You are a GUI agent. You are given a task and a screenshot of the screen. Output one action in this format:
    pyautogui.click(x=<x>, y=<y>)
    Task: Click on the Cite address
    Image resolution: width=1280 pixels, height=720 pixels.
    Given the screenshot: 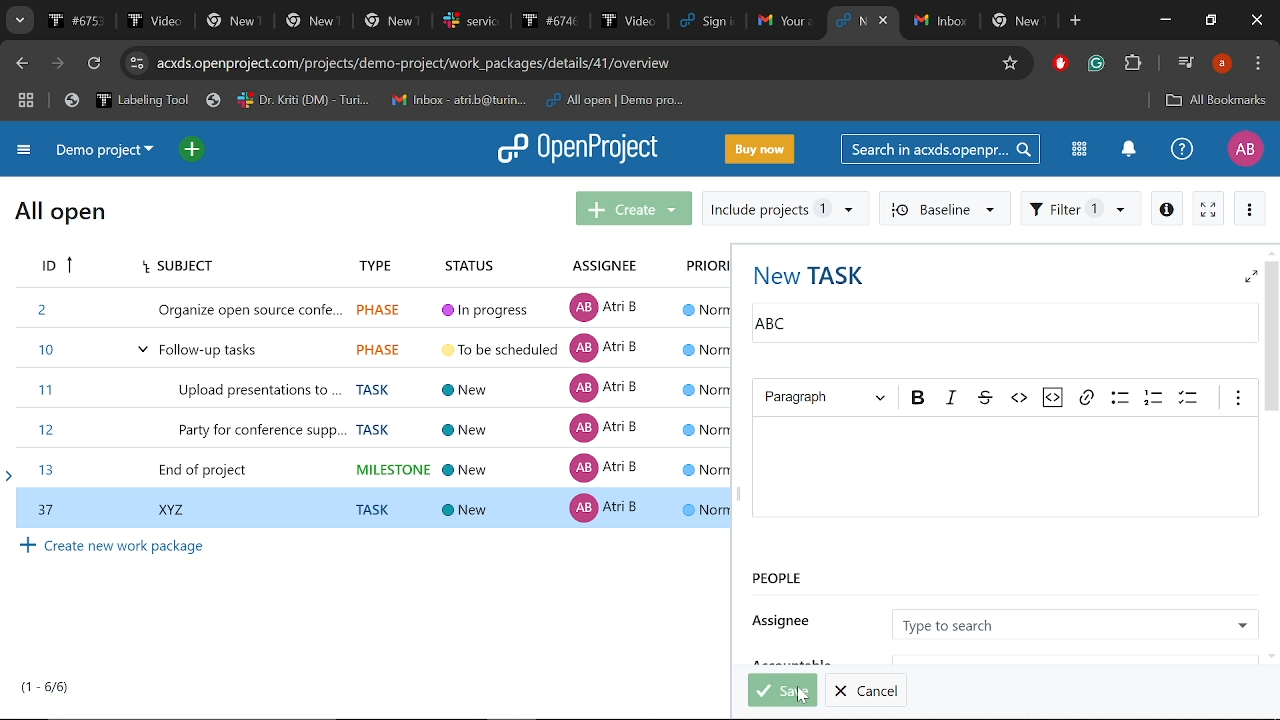 What is the action you would take?
    pyautogui.click(x=464, y=65)
    